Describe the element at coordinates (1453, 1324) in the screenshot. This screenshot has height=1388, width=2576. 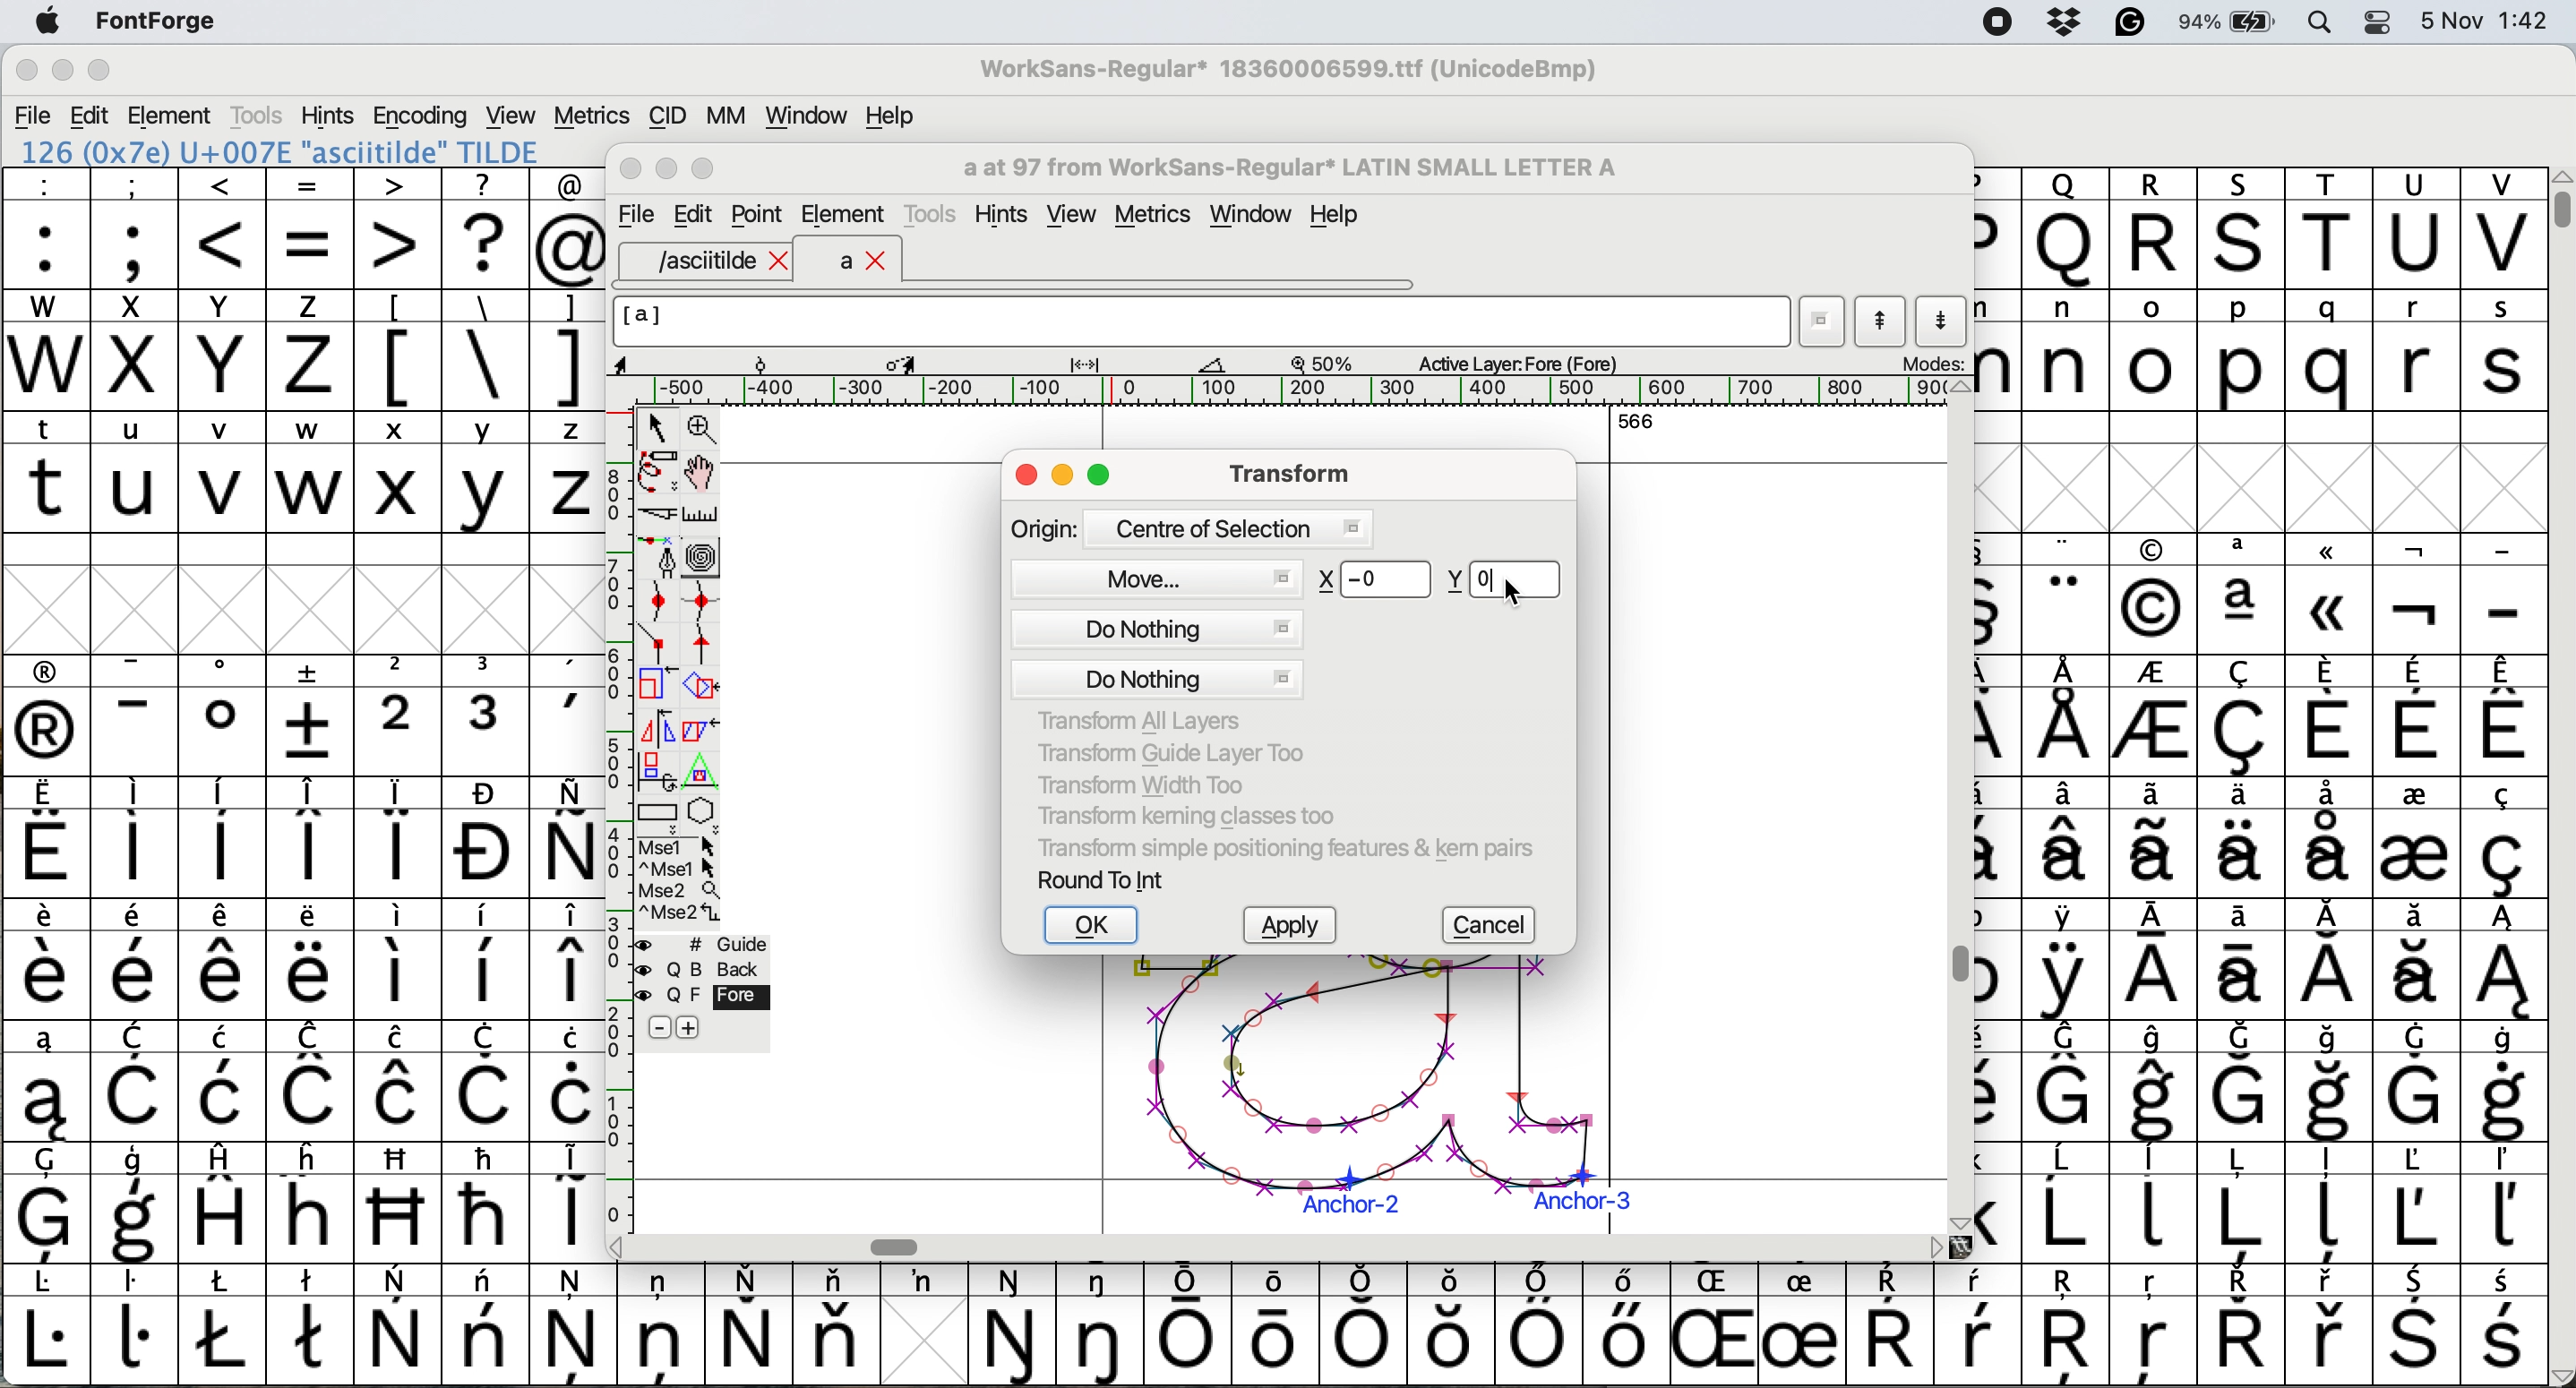
I see `` at that location.